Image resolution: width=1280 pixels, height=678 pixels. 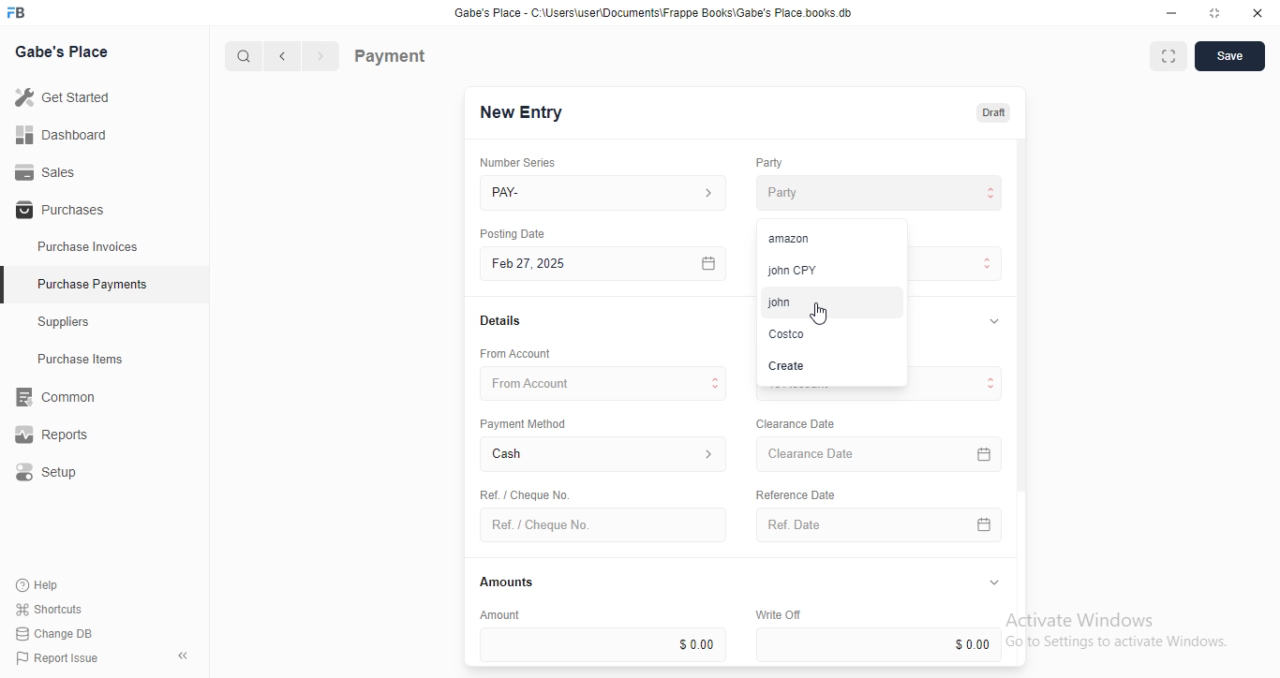 What do you see at coordinates (88, 247) in the screenshot?
I see `Purchase Invoices` at bounding box center [88, 247].